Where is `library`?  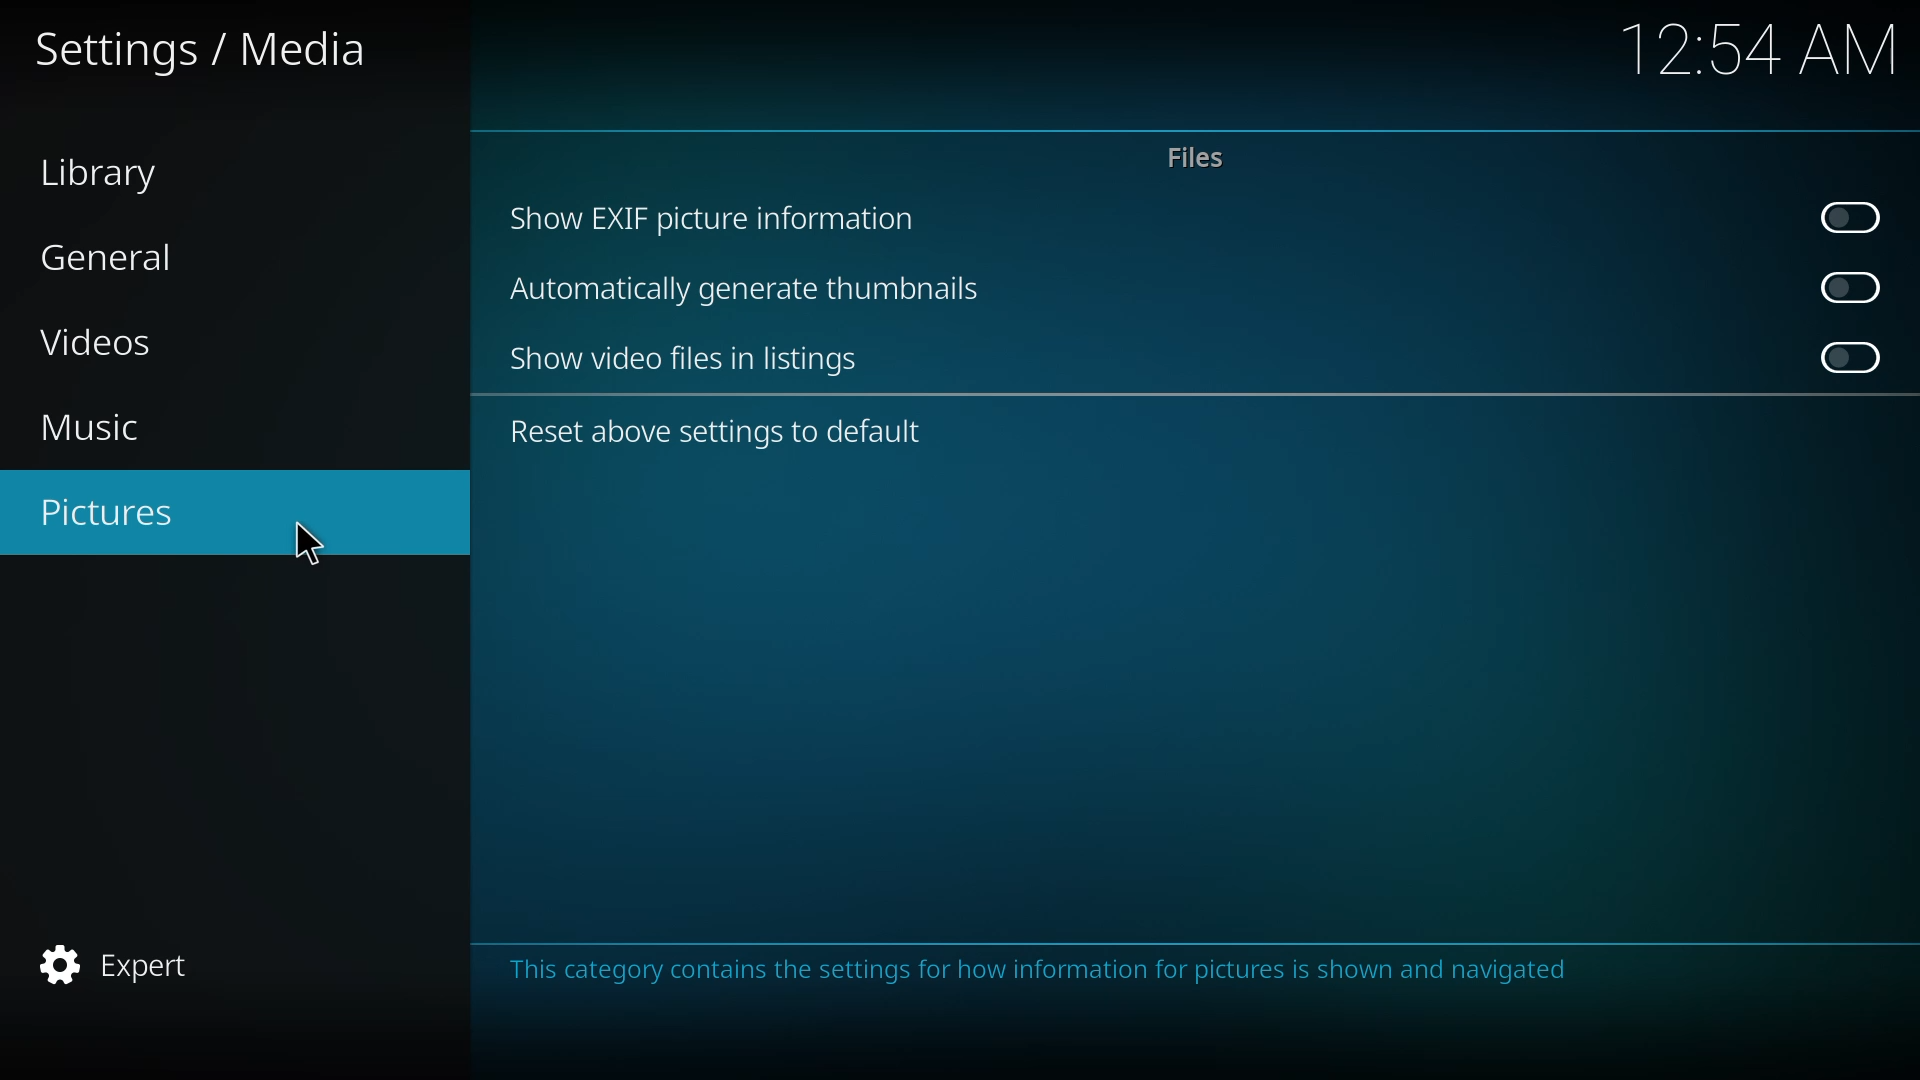
library is located at coordinates (111, 176).